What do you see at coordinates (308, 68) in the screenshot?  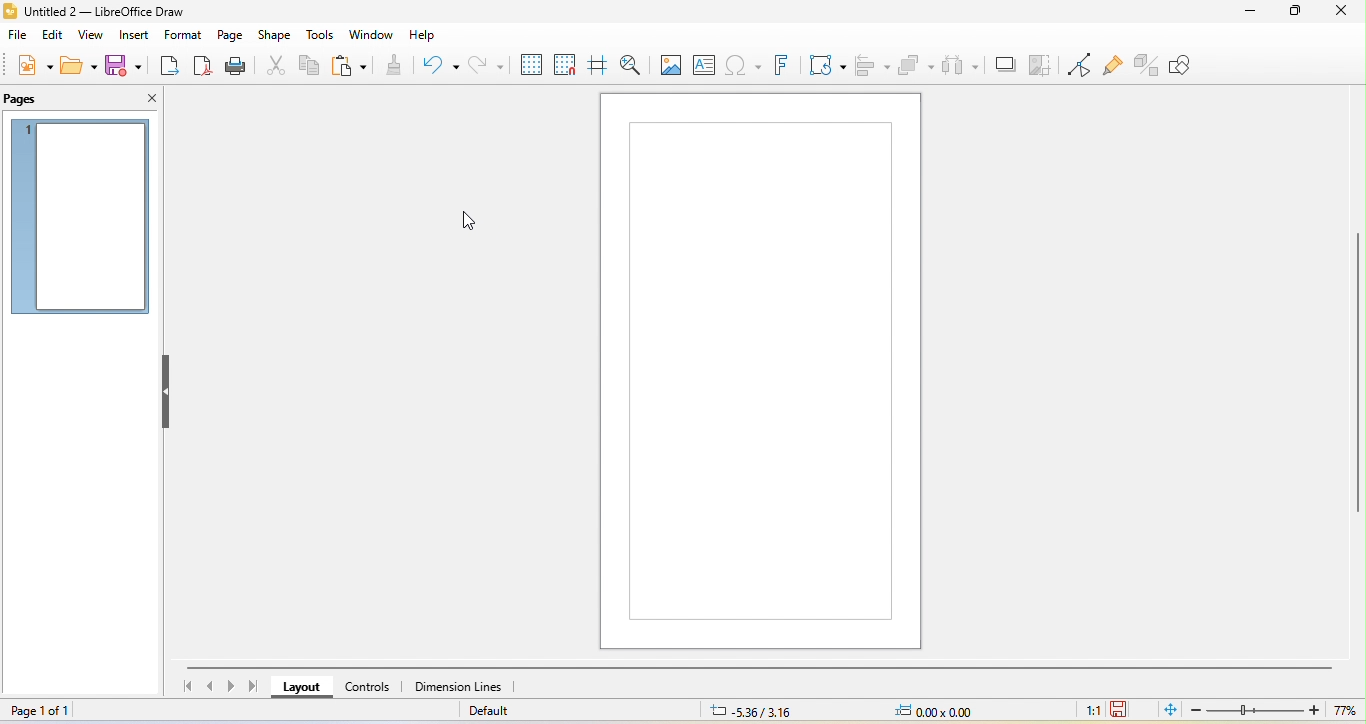 I see `copy` at bounding box center [308, 68].